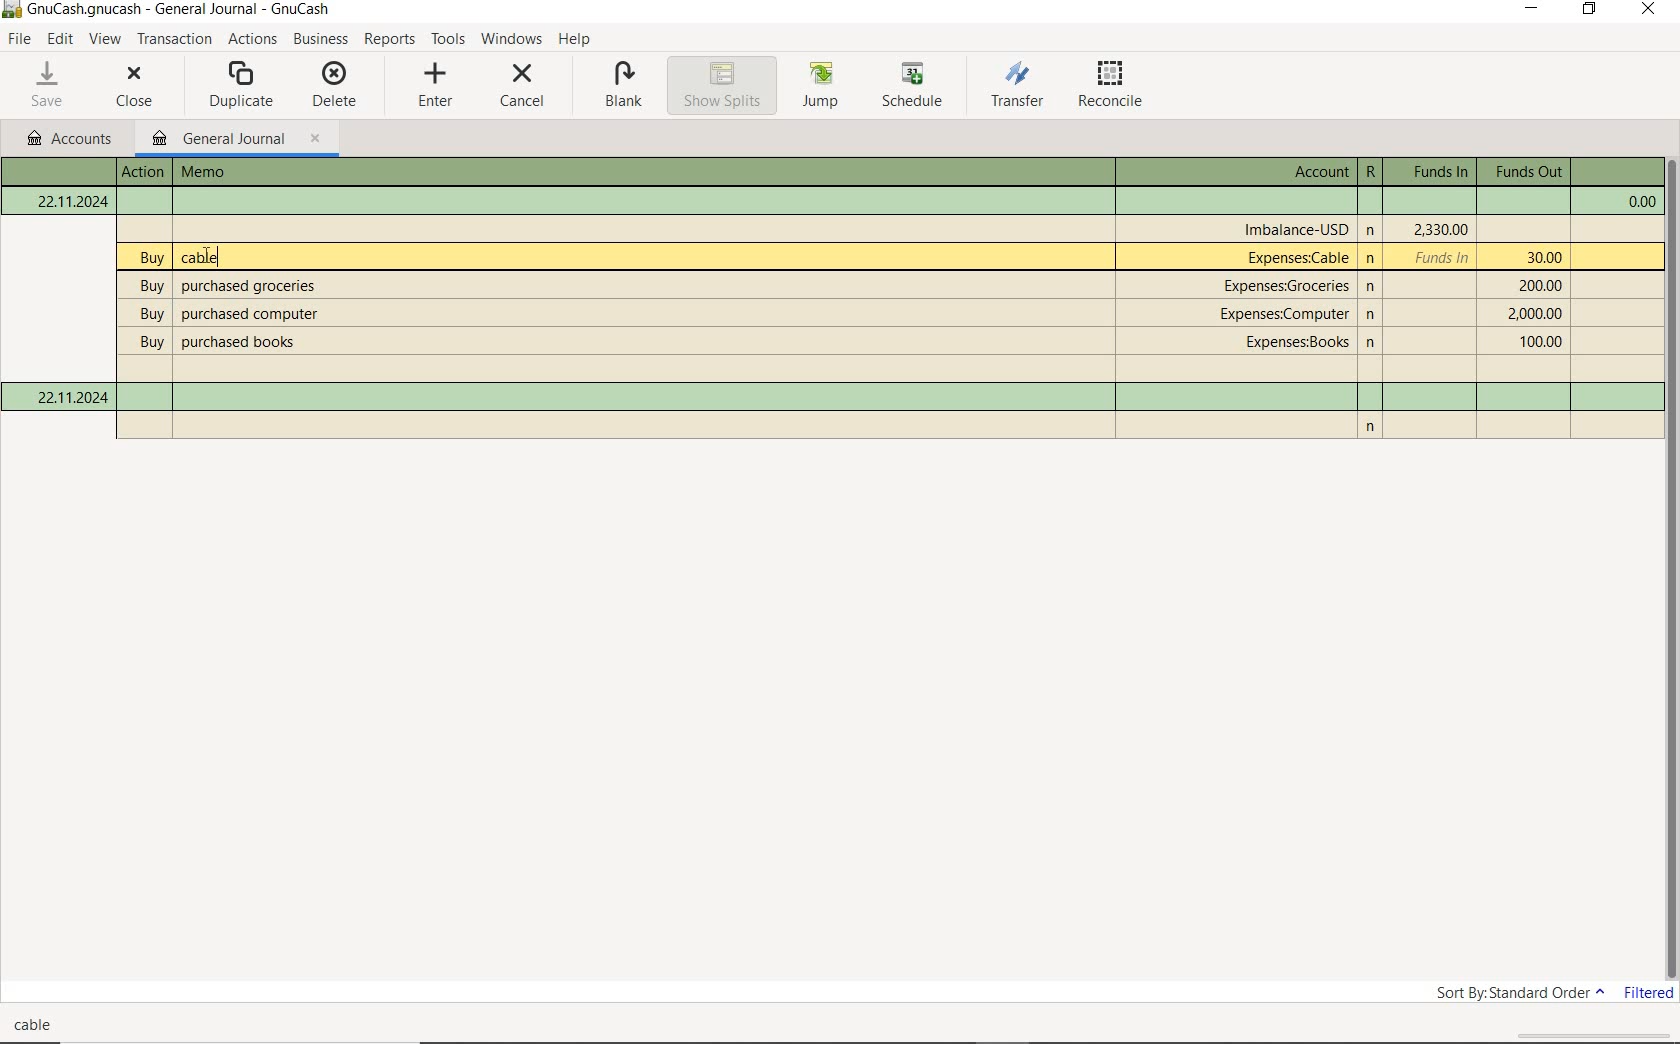  I want to click on blank, so click(619, 87).